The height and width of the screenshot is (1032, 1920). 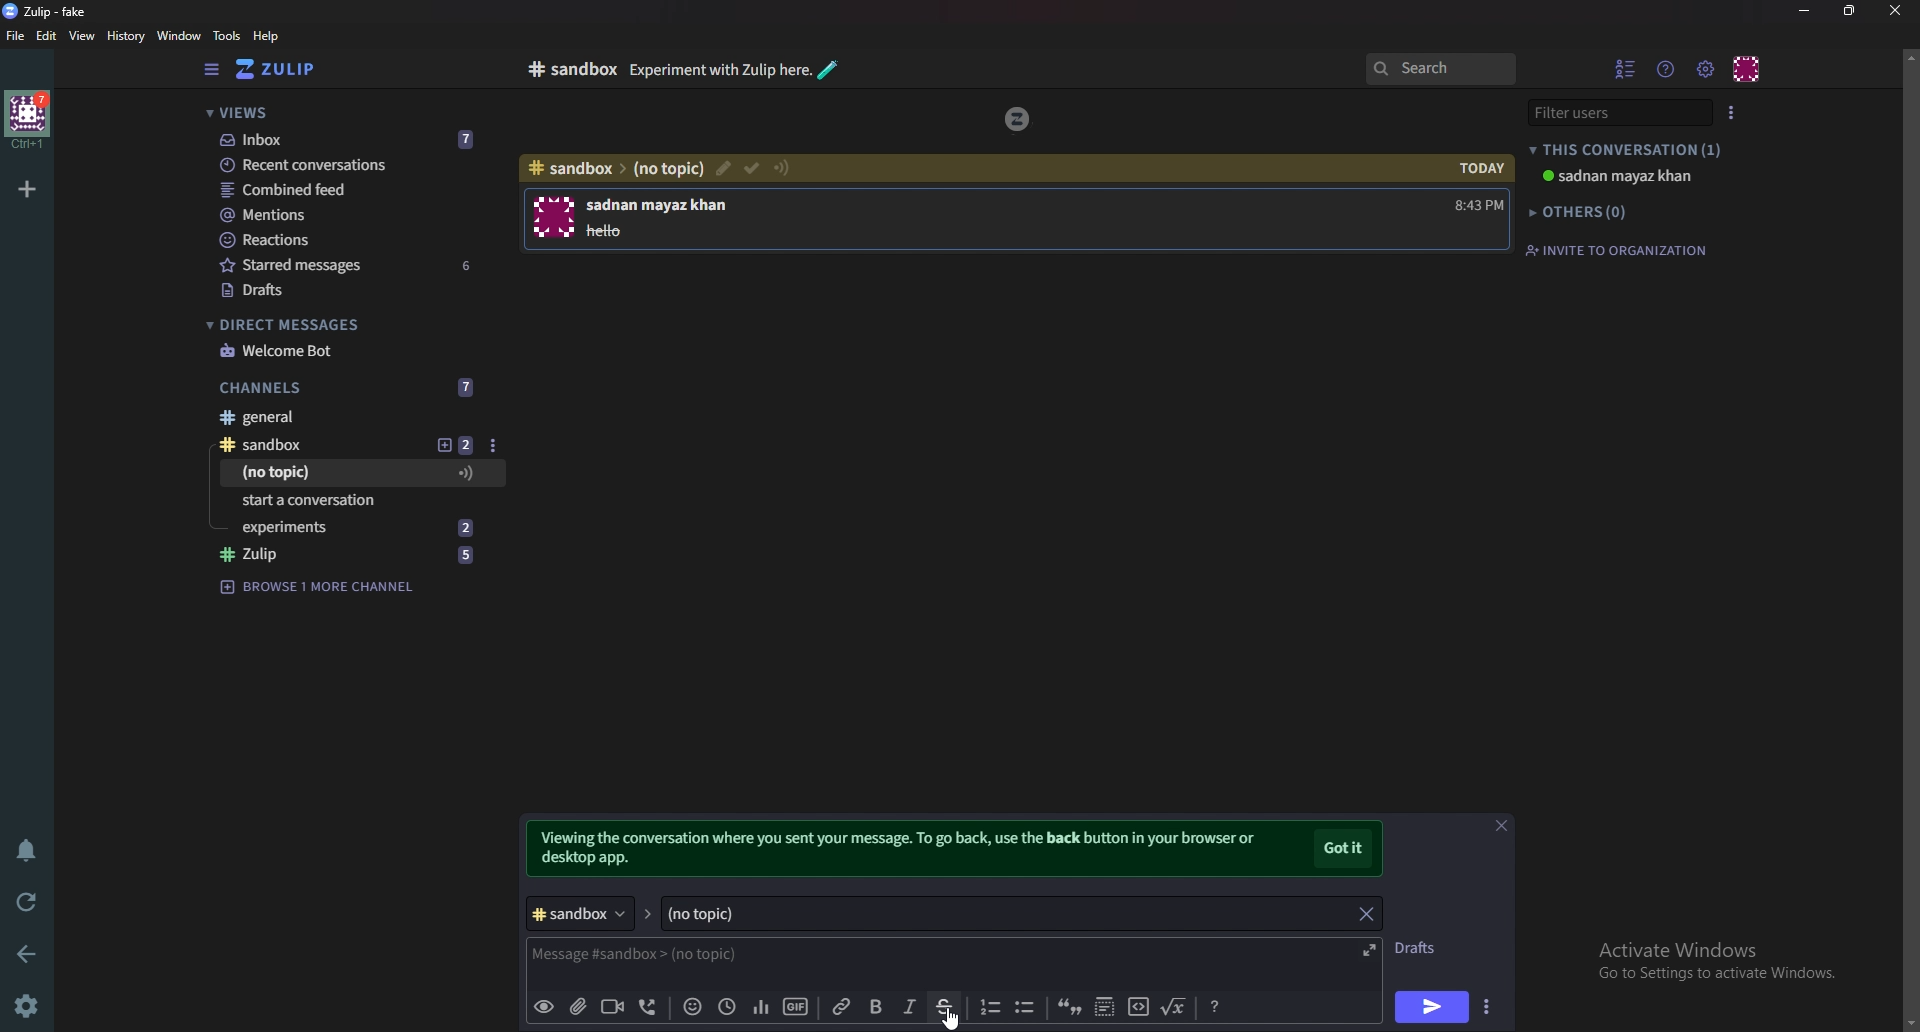 I want to click on Reload, so click(x=25, y=899).